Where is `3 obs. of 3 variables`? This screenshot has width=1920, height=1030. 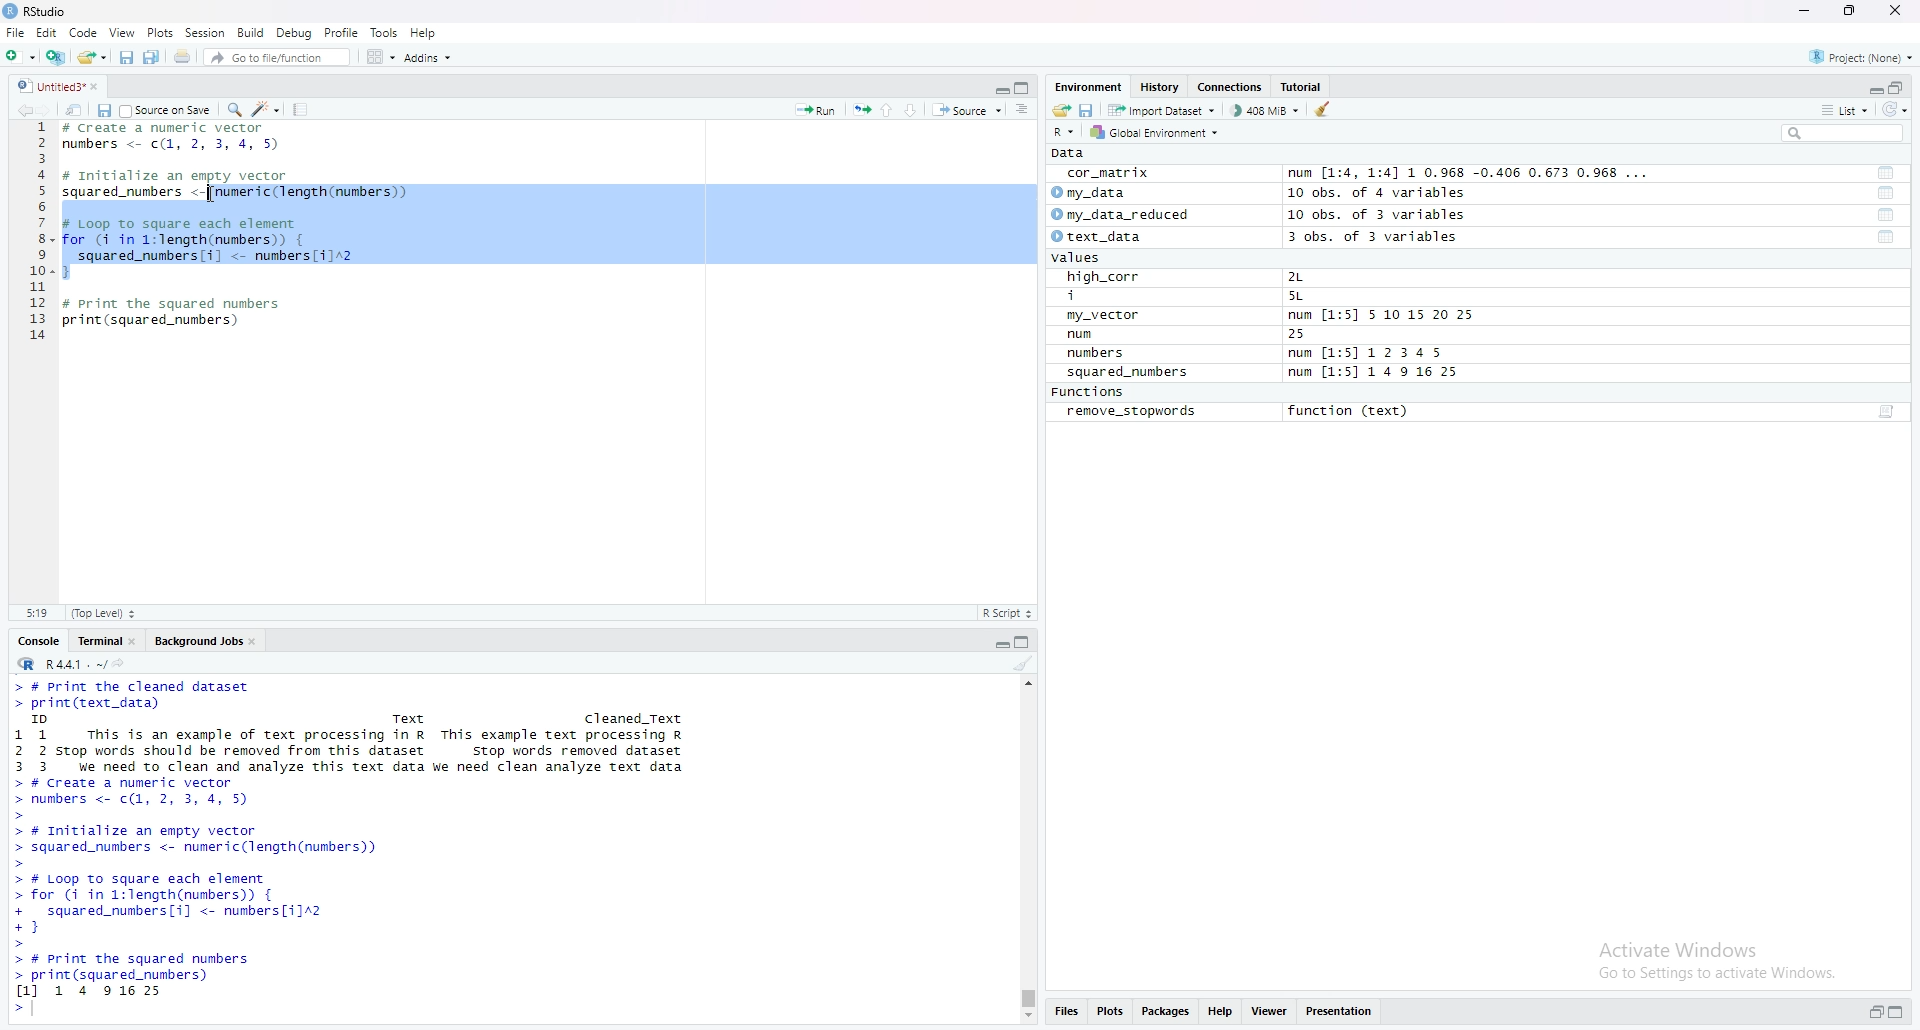
3 obs. of 3 variables is located at coordinates (1385, 238).